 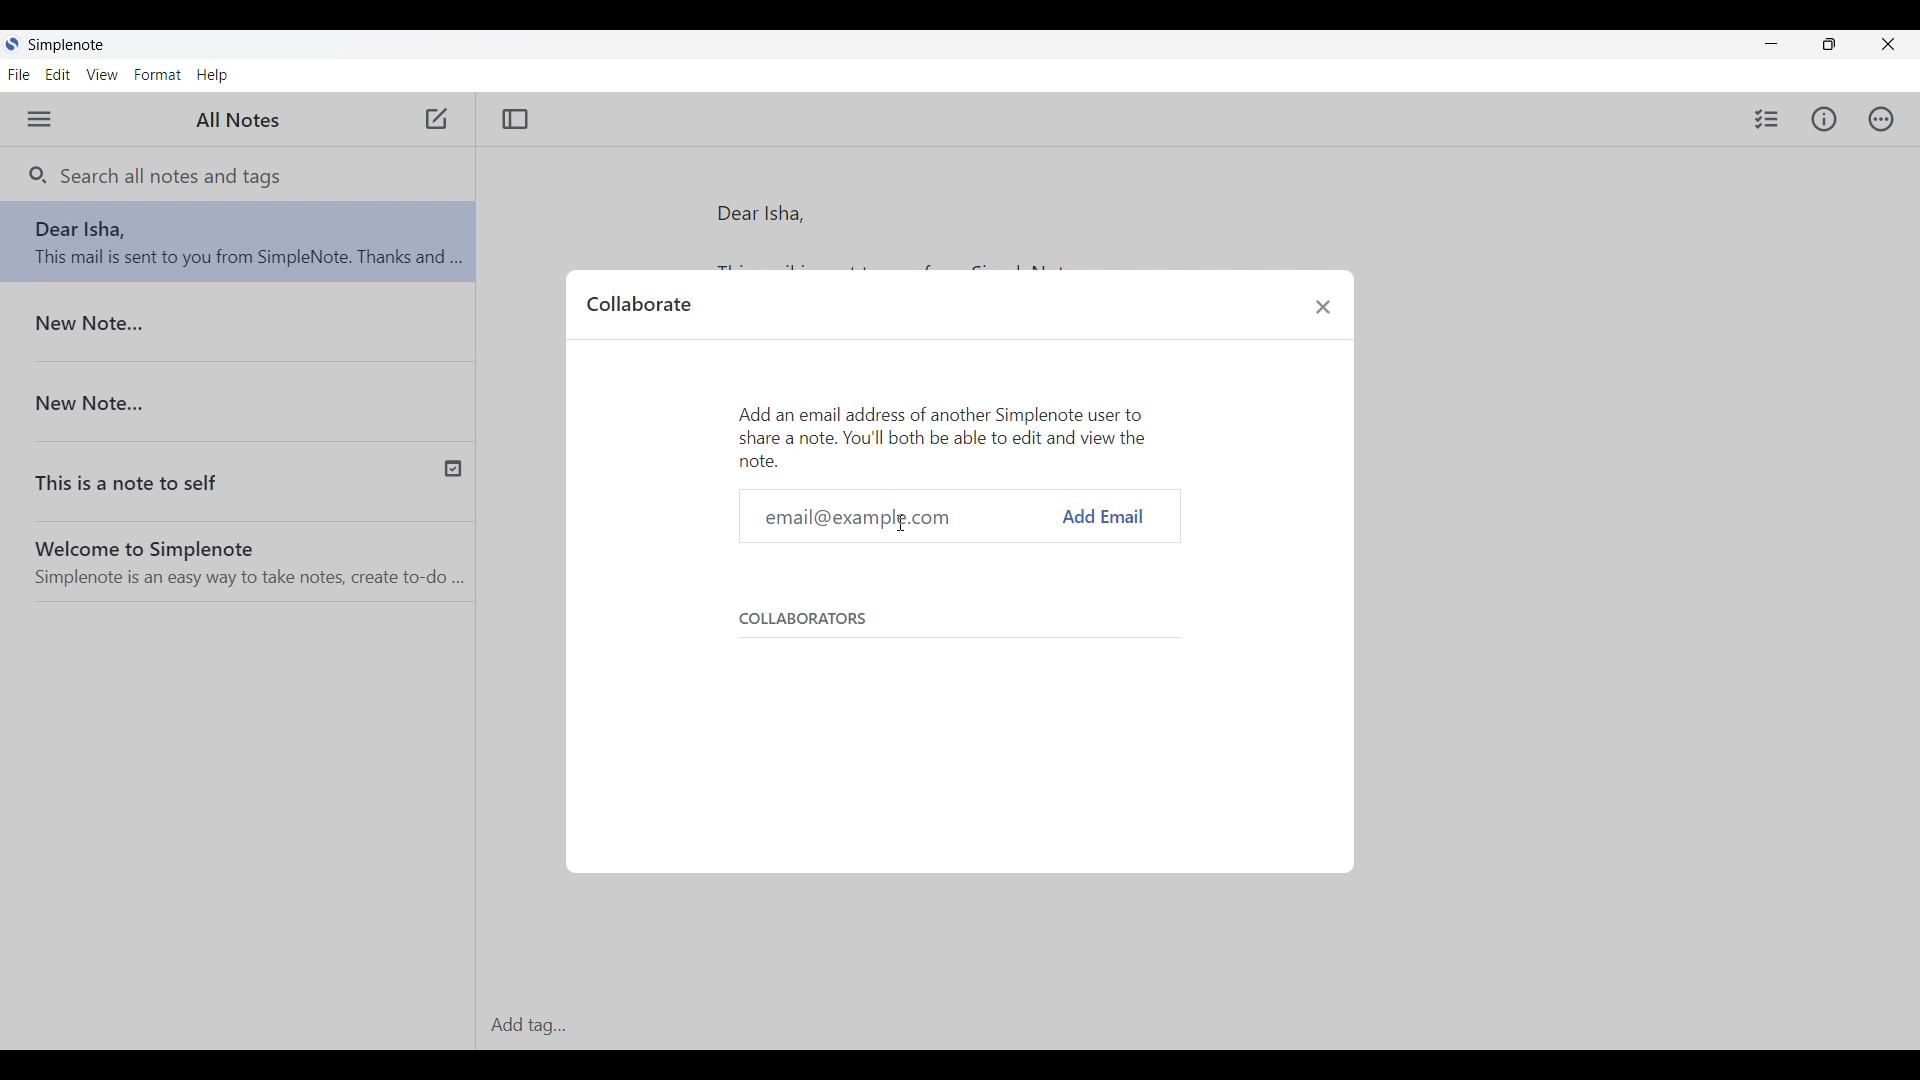 I want to click on Info, so click(x=1825, y=119).